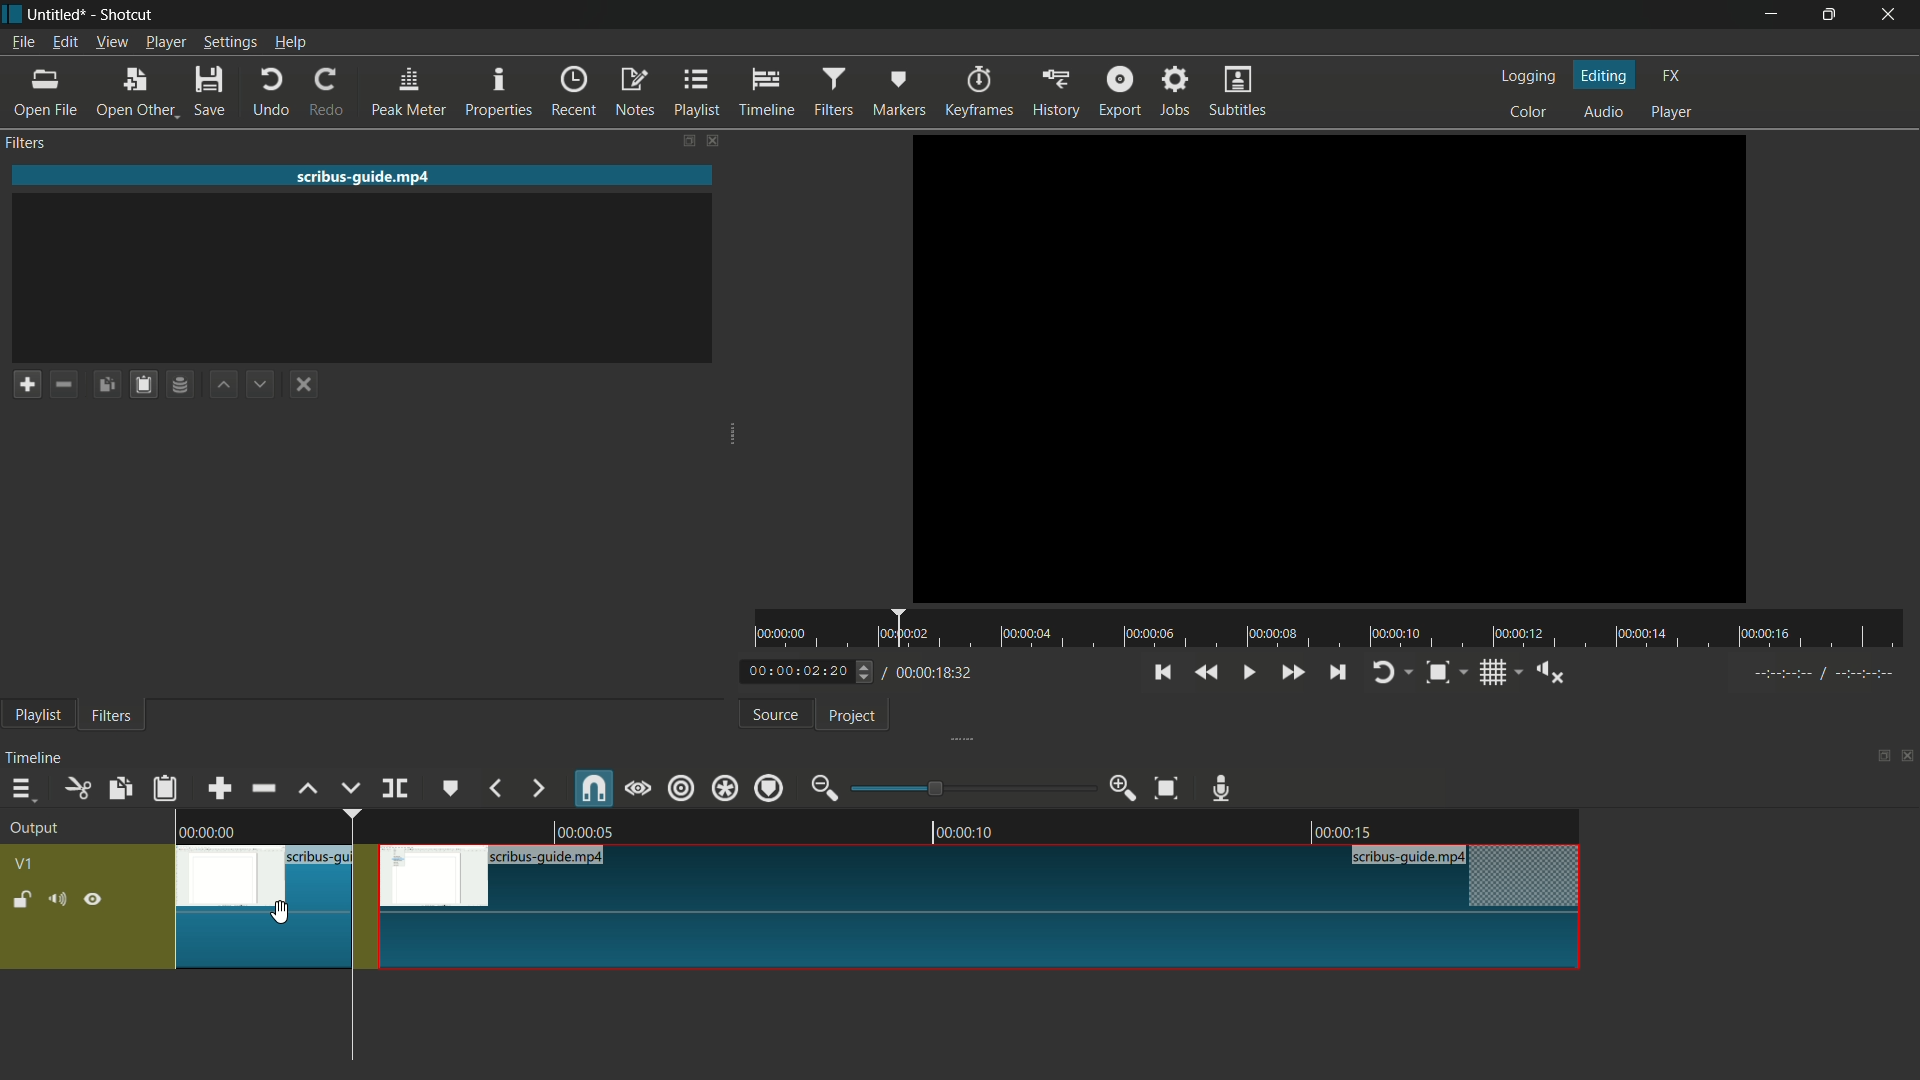 The image size is (1920, 1080). I want to click on keyframes, so click(982, 93).